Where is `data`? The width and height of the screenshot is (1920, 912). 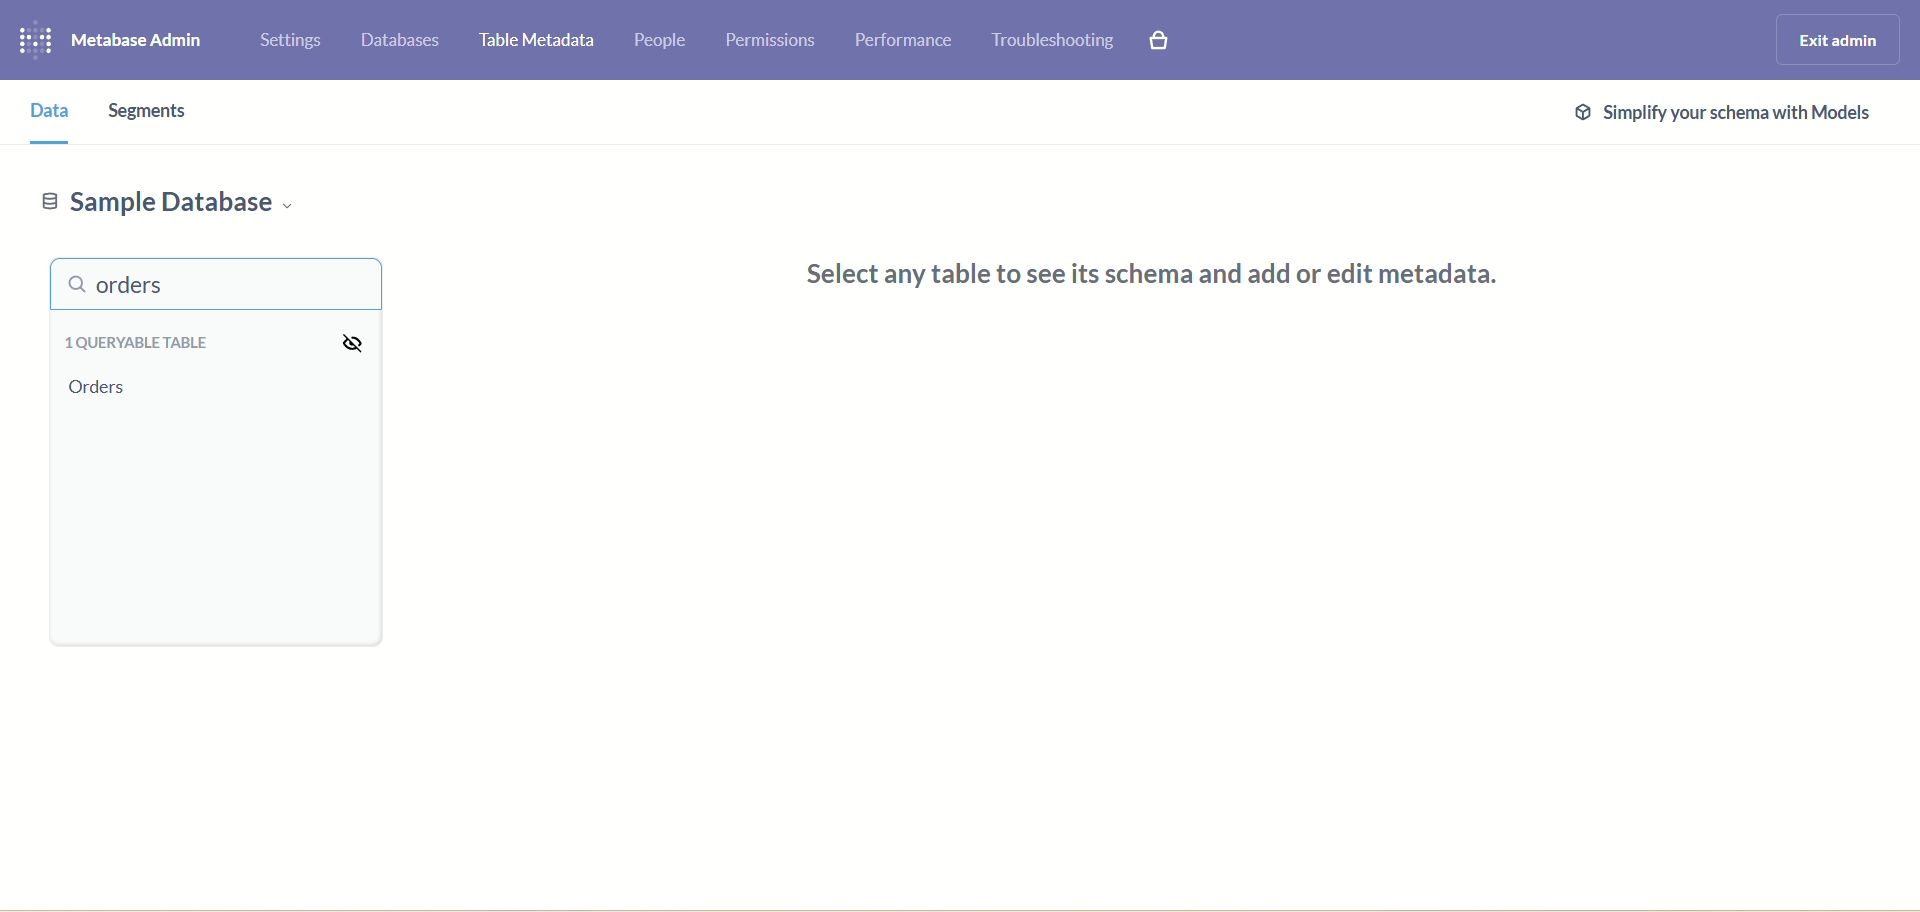 data is located at coordinates (45, 121).